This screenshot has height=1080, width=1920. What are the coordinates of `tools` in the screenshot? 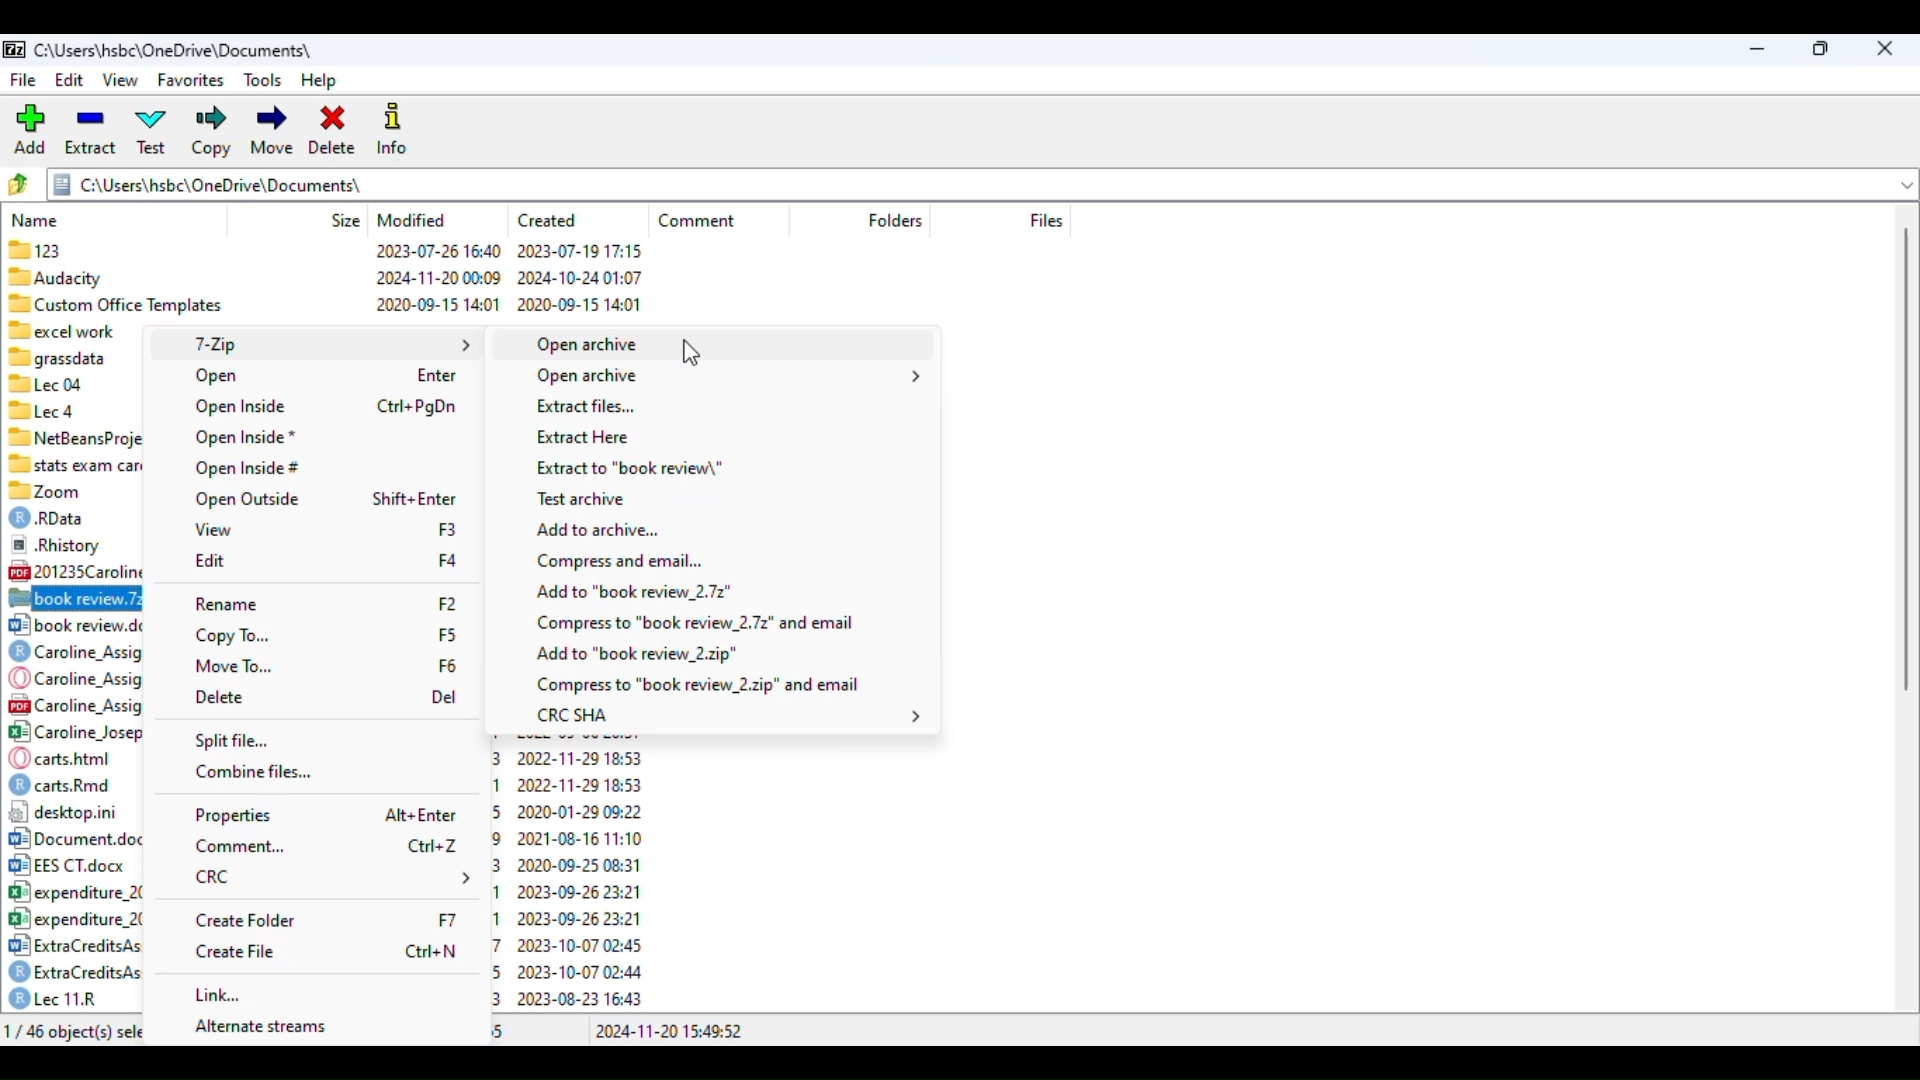 It's located at (263, 82).